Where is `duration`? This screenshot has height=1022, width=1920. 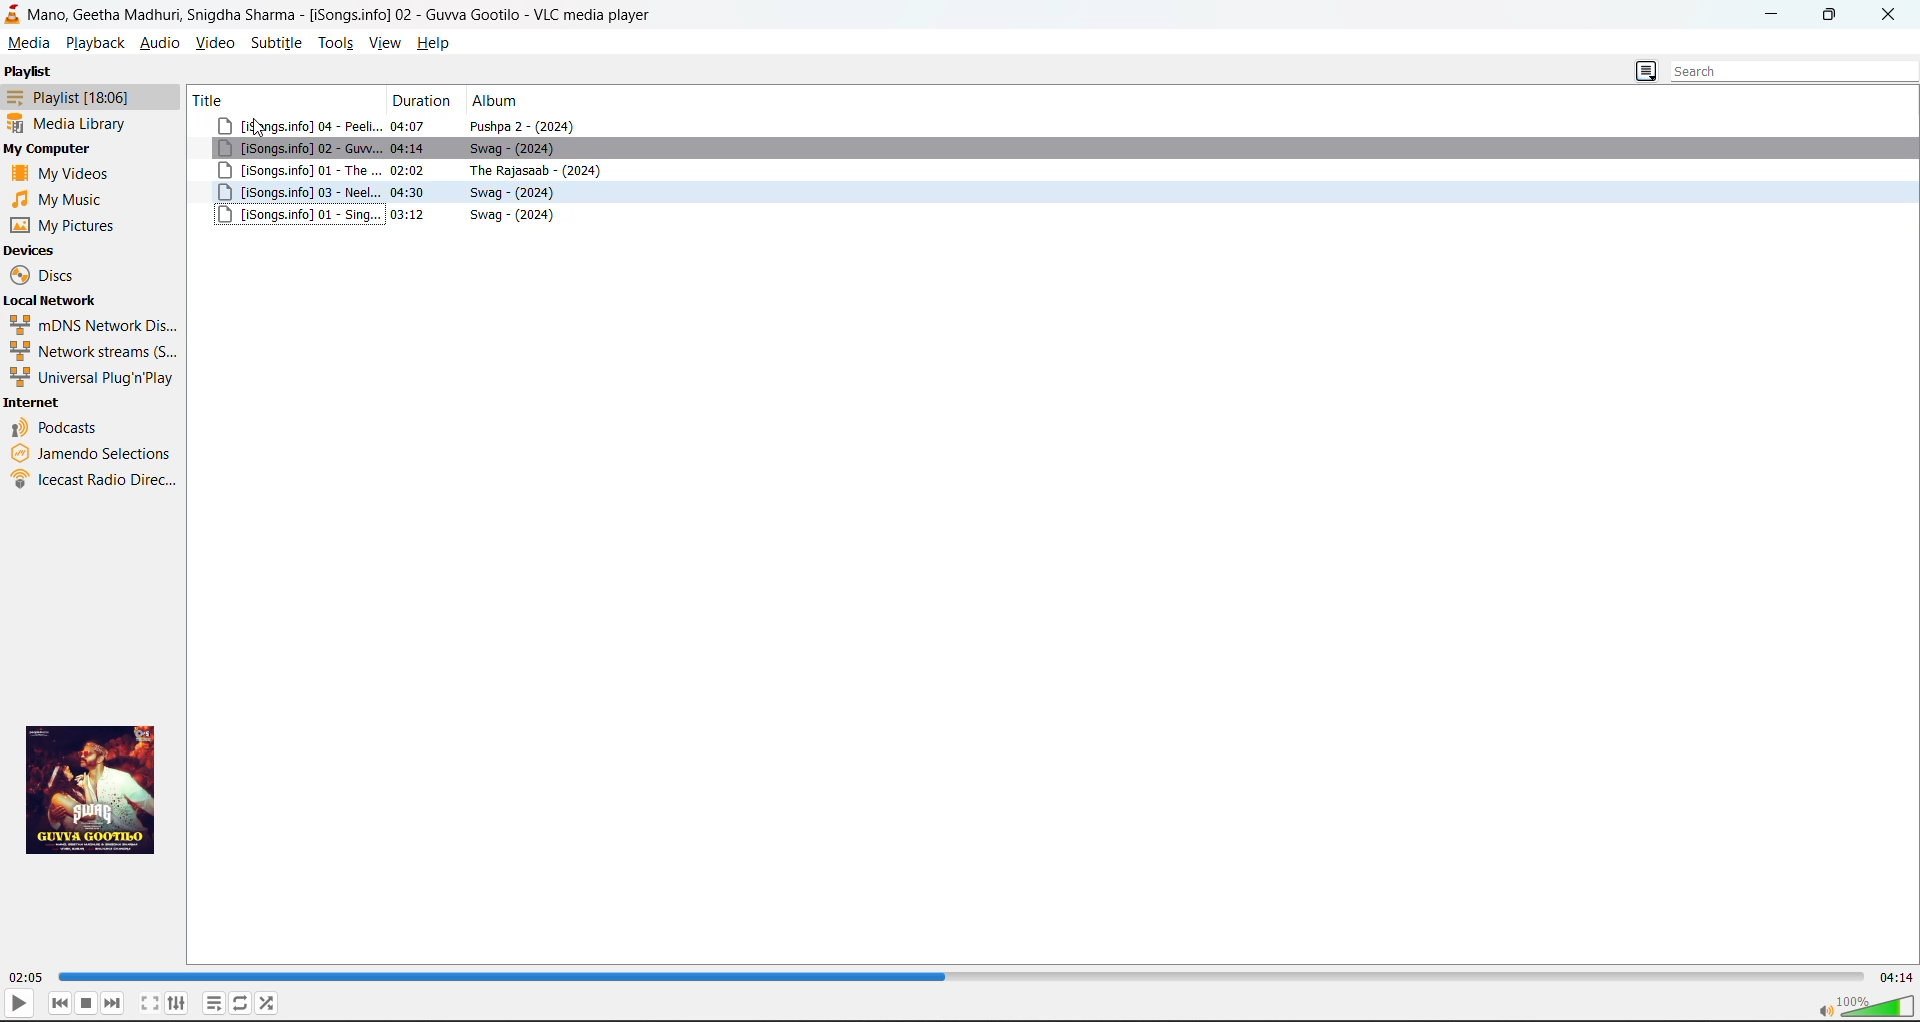
duration is located at coordinates (424, 101).